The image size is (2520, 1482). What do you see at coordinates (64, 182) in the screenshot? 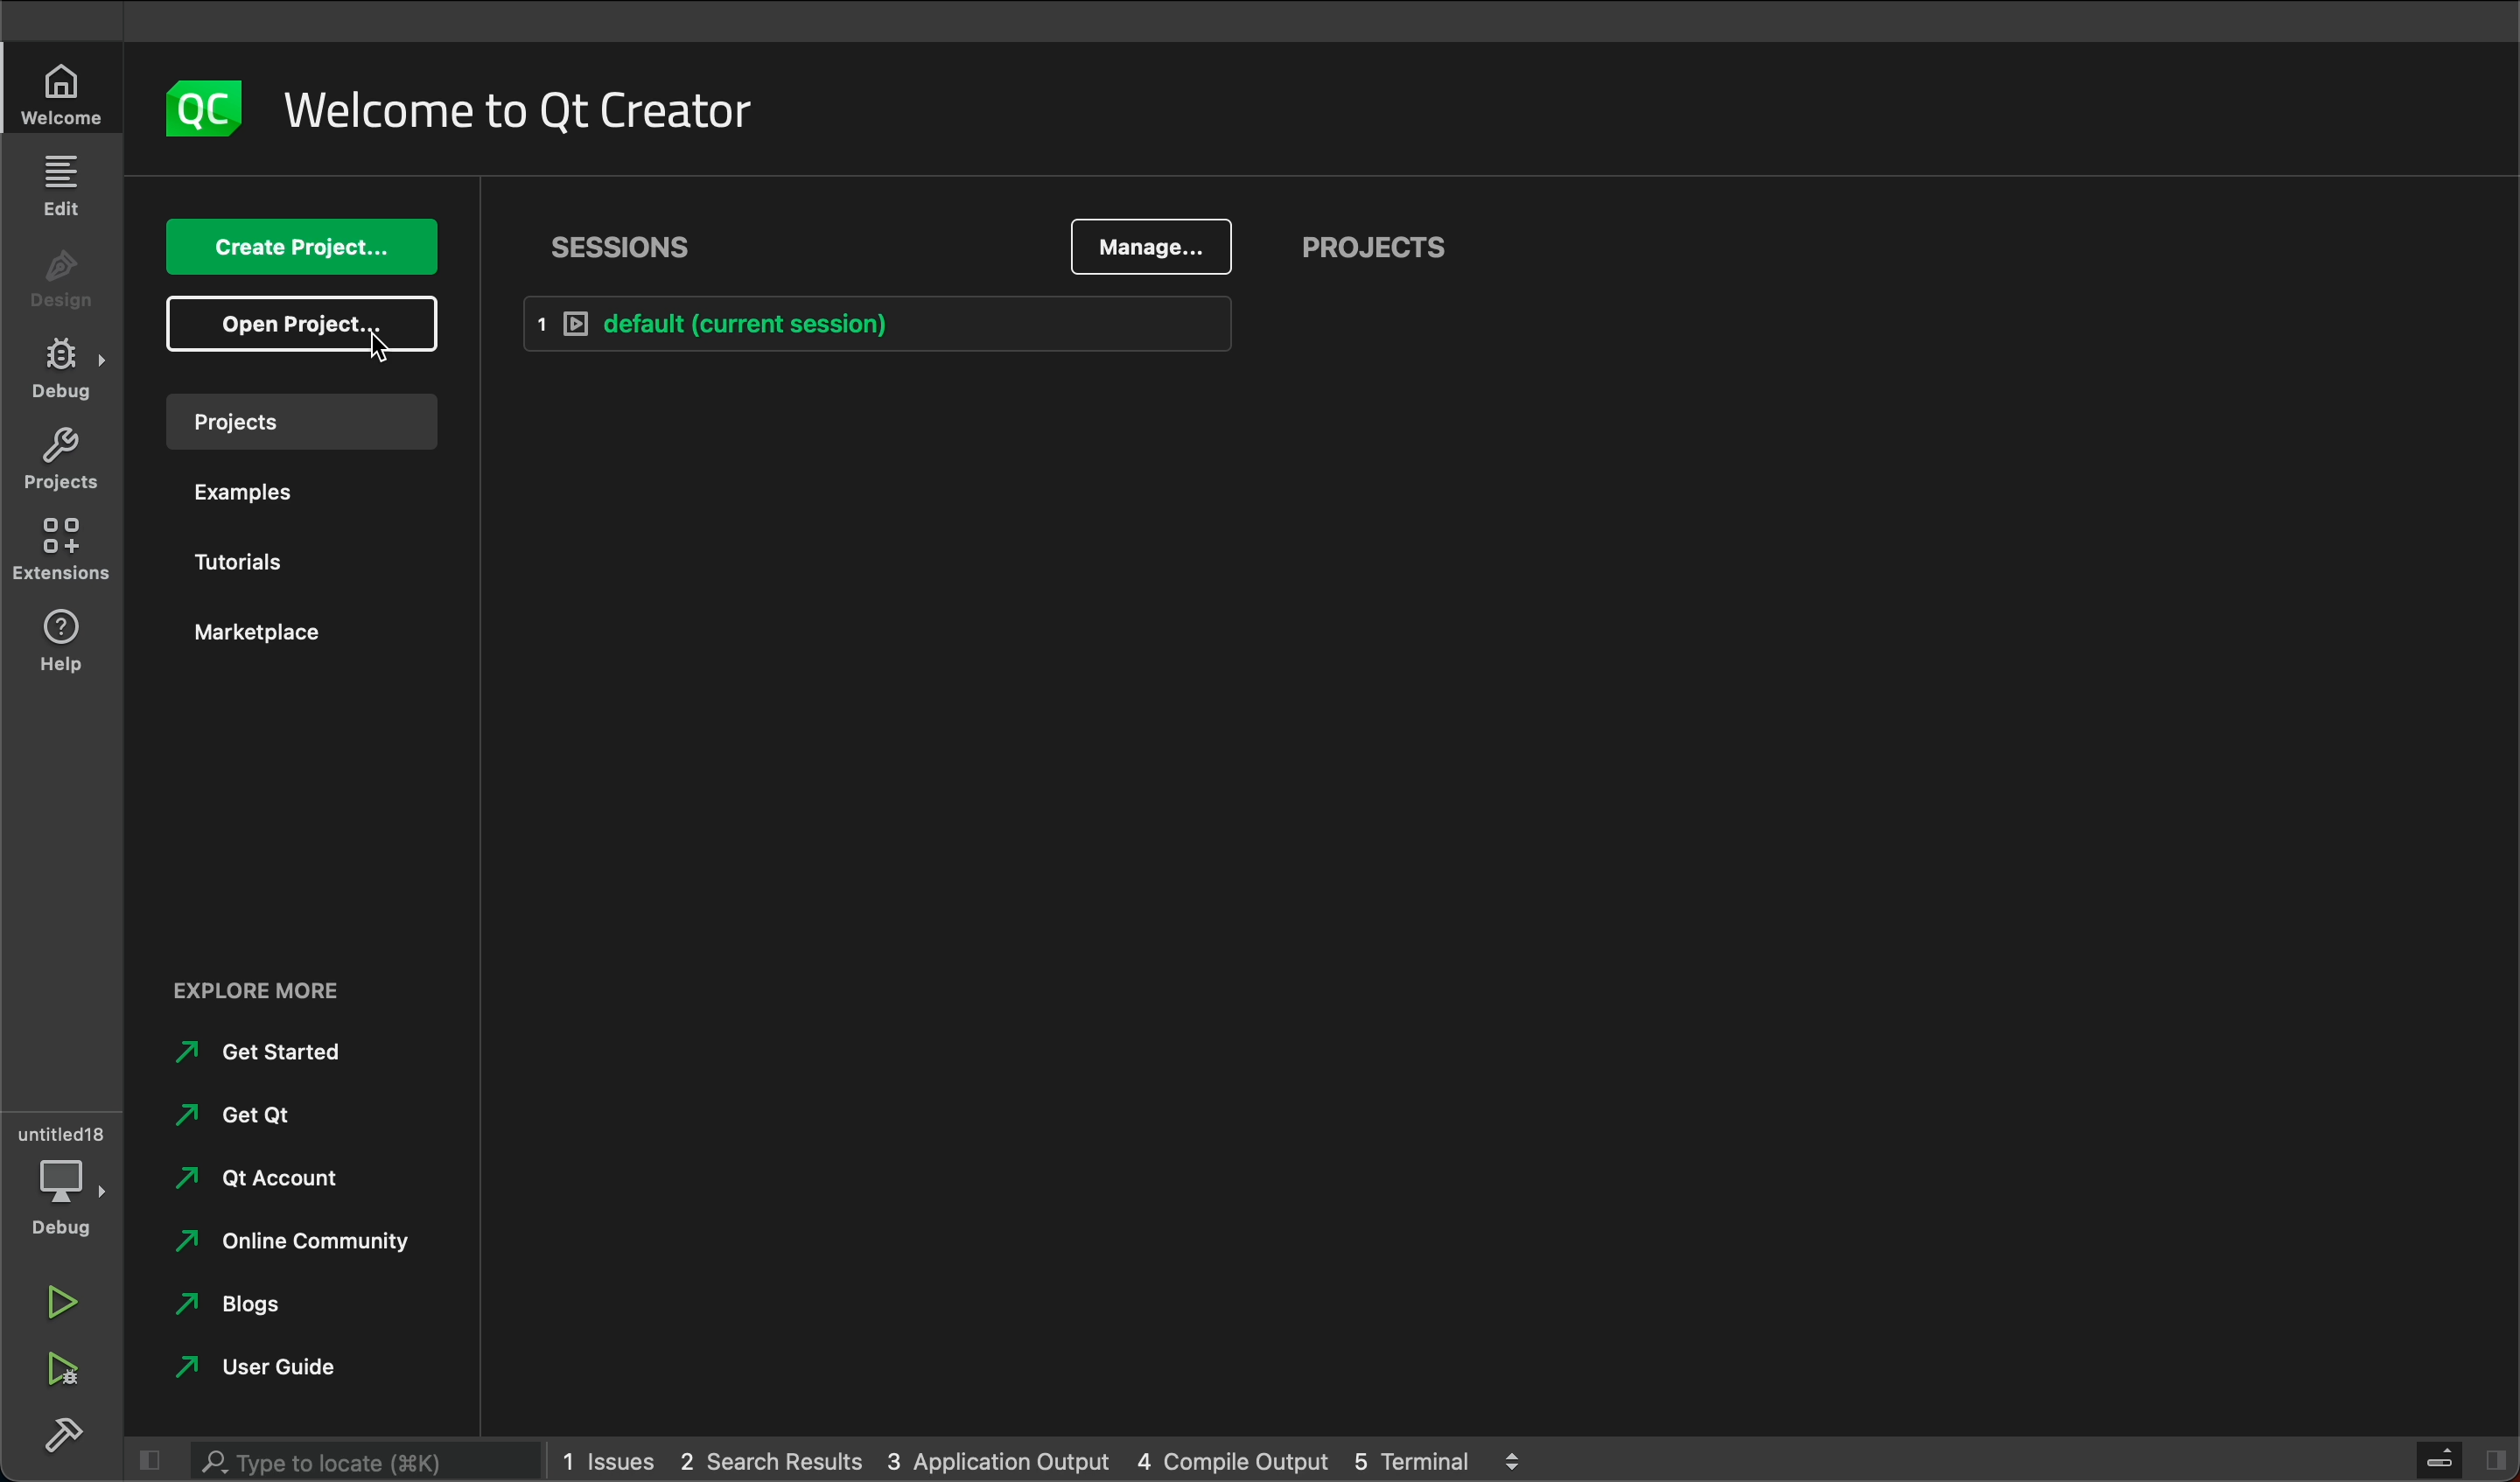
I see `edit` at bounding box center [64, 182].